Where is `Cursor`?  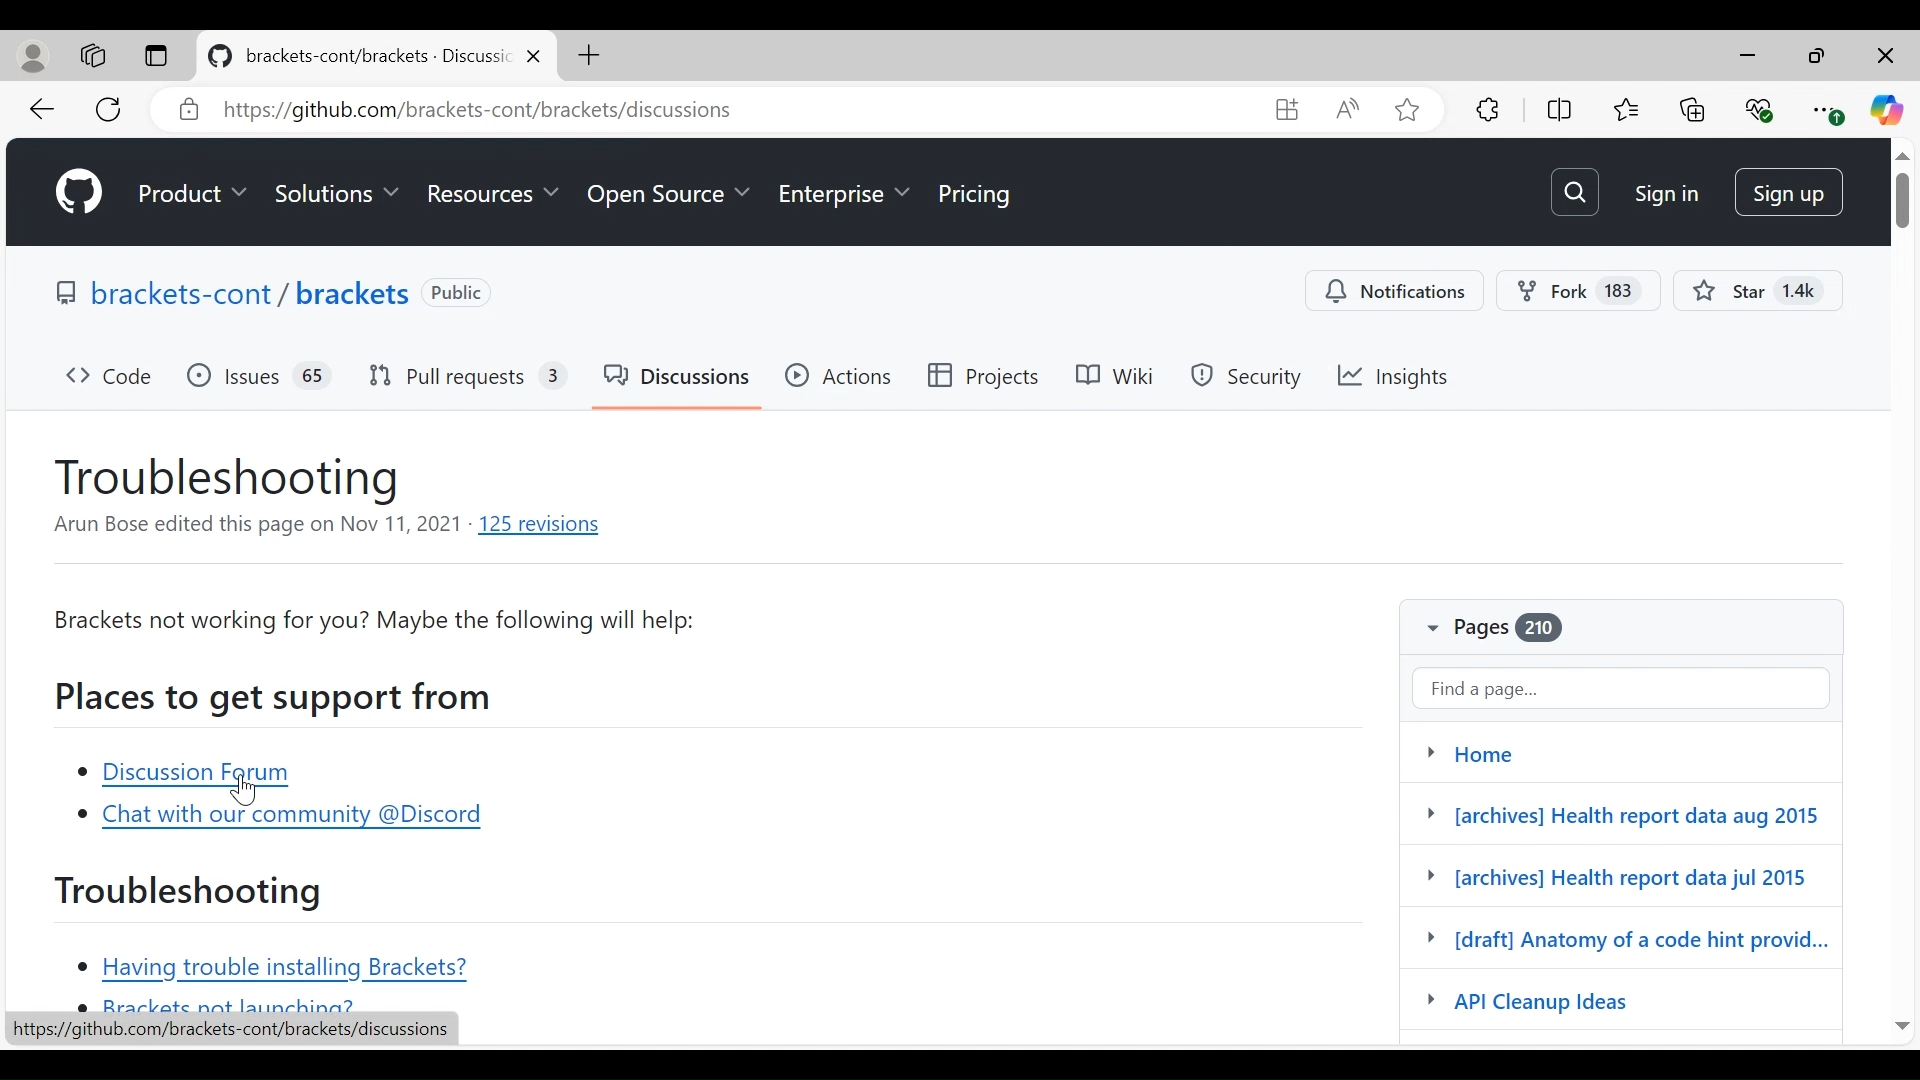
Cursor is located at coordinates (246, 789).